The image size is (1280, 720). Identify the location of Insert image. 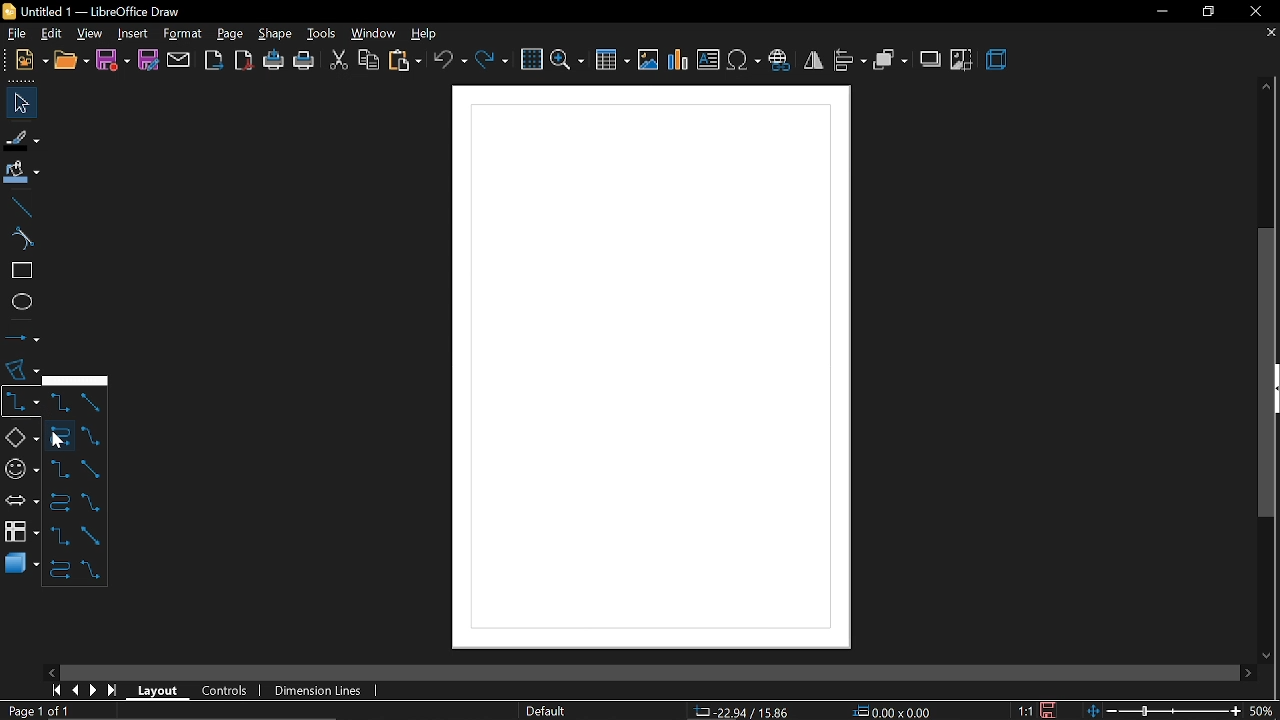
(649, 61).